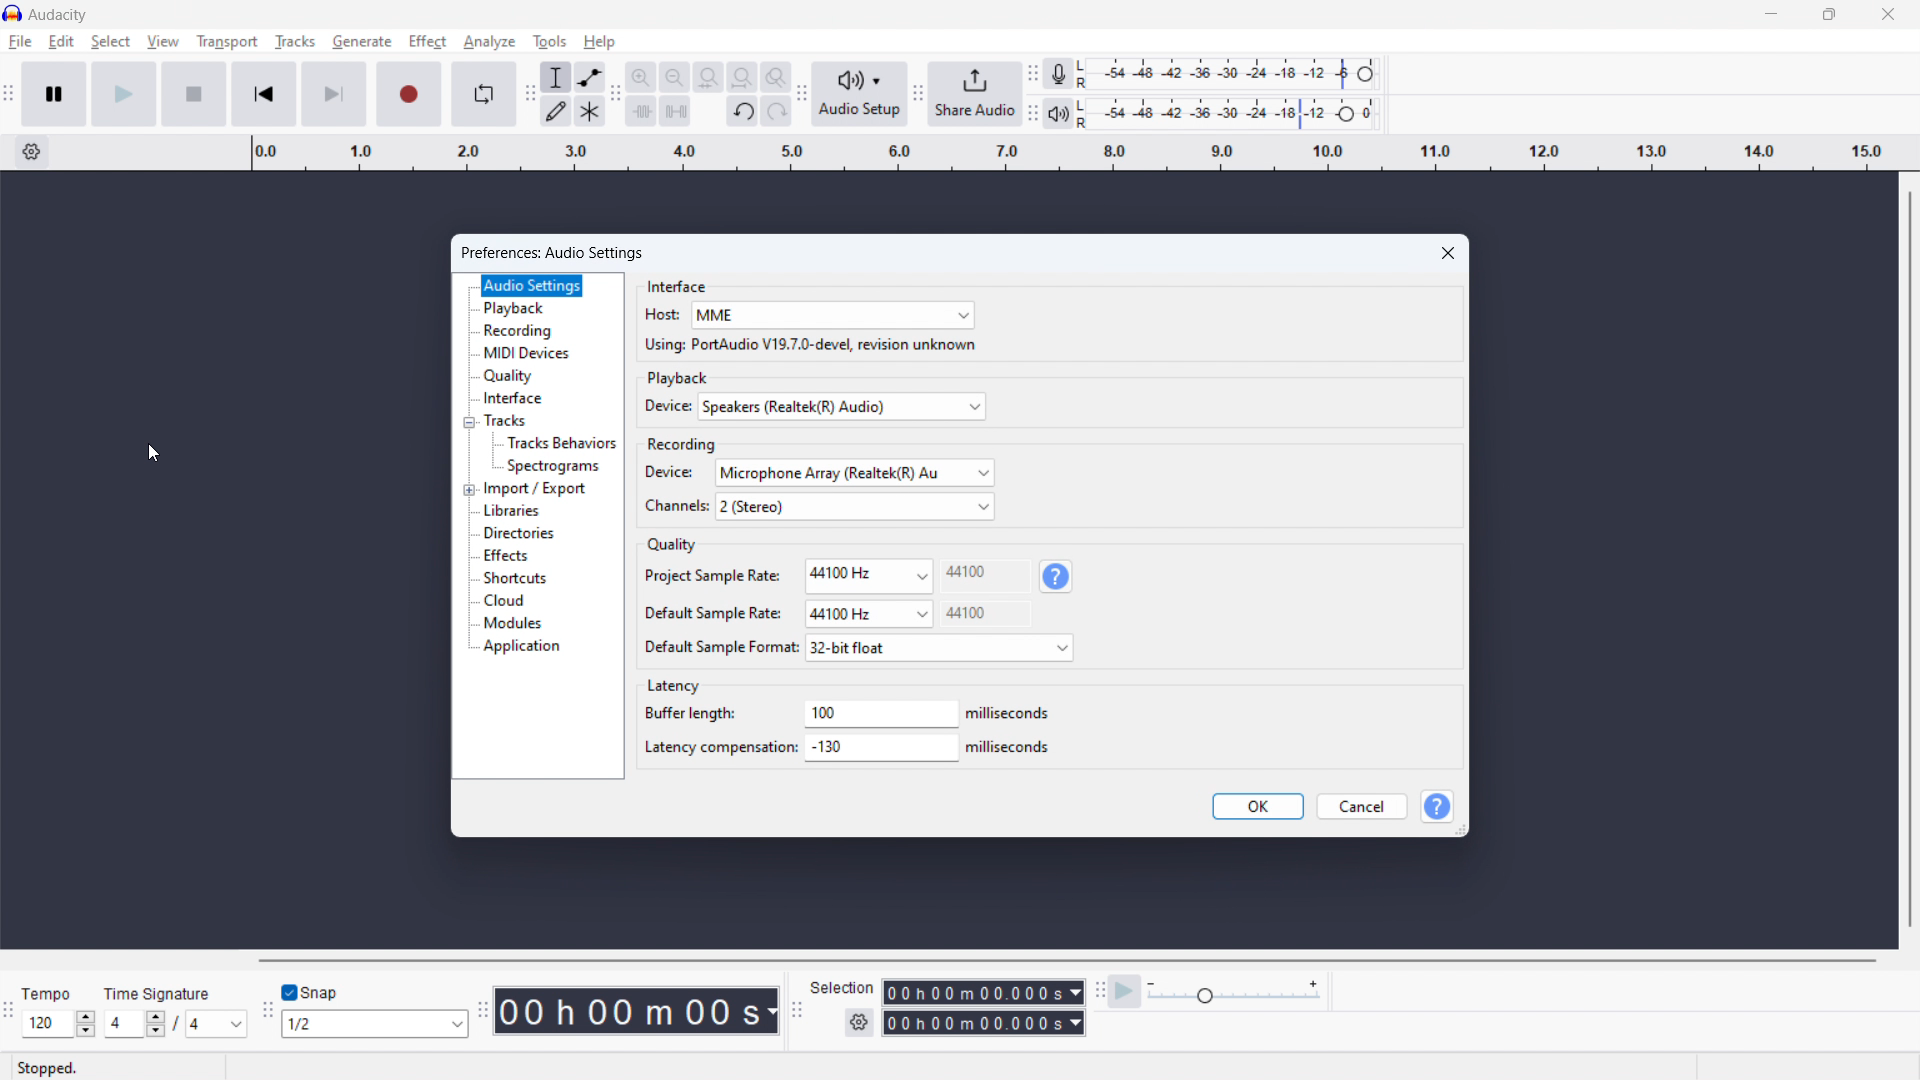 The width and height of the screenshot is (1920, 1080). I want to click on Cursor on edit, so click(63, 42).